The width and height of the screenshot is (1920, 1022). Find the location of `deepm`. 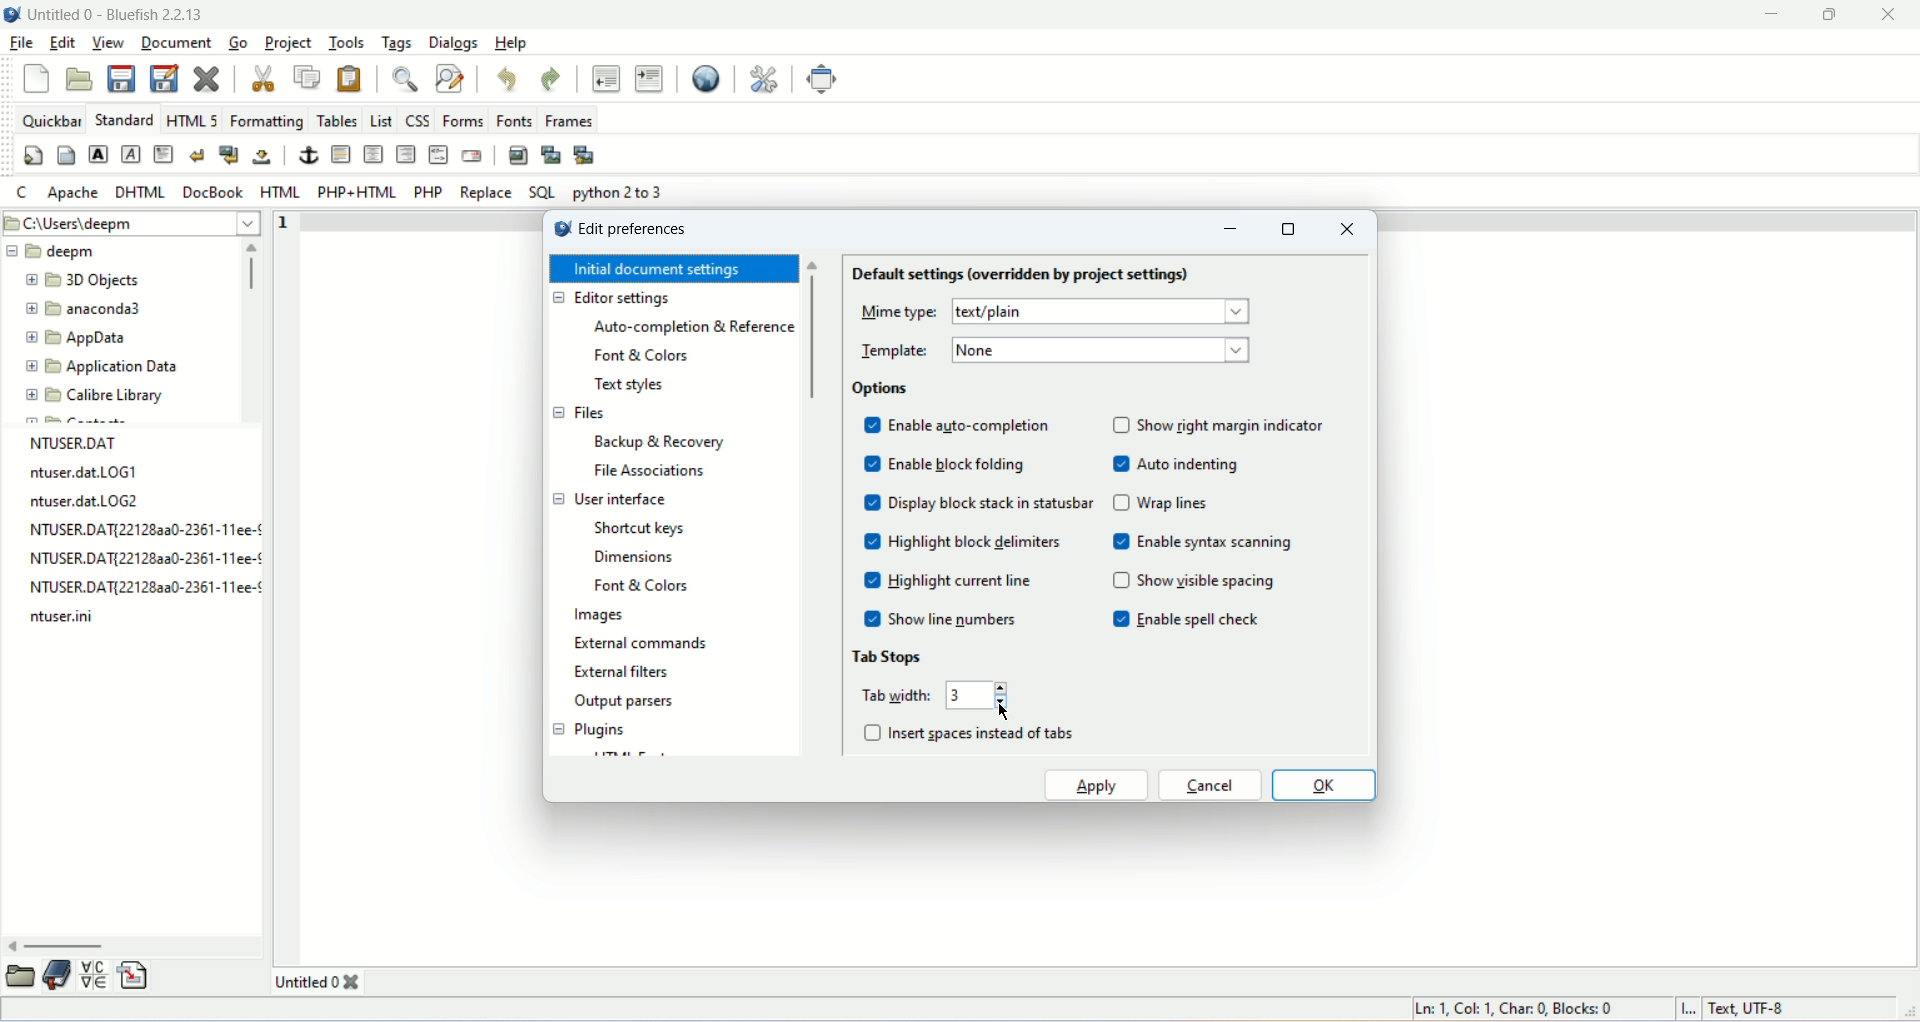

deepm is located at coordinates (75, 255).